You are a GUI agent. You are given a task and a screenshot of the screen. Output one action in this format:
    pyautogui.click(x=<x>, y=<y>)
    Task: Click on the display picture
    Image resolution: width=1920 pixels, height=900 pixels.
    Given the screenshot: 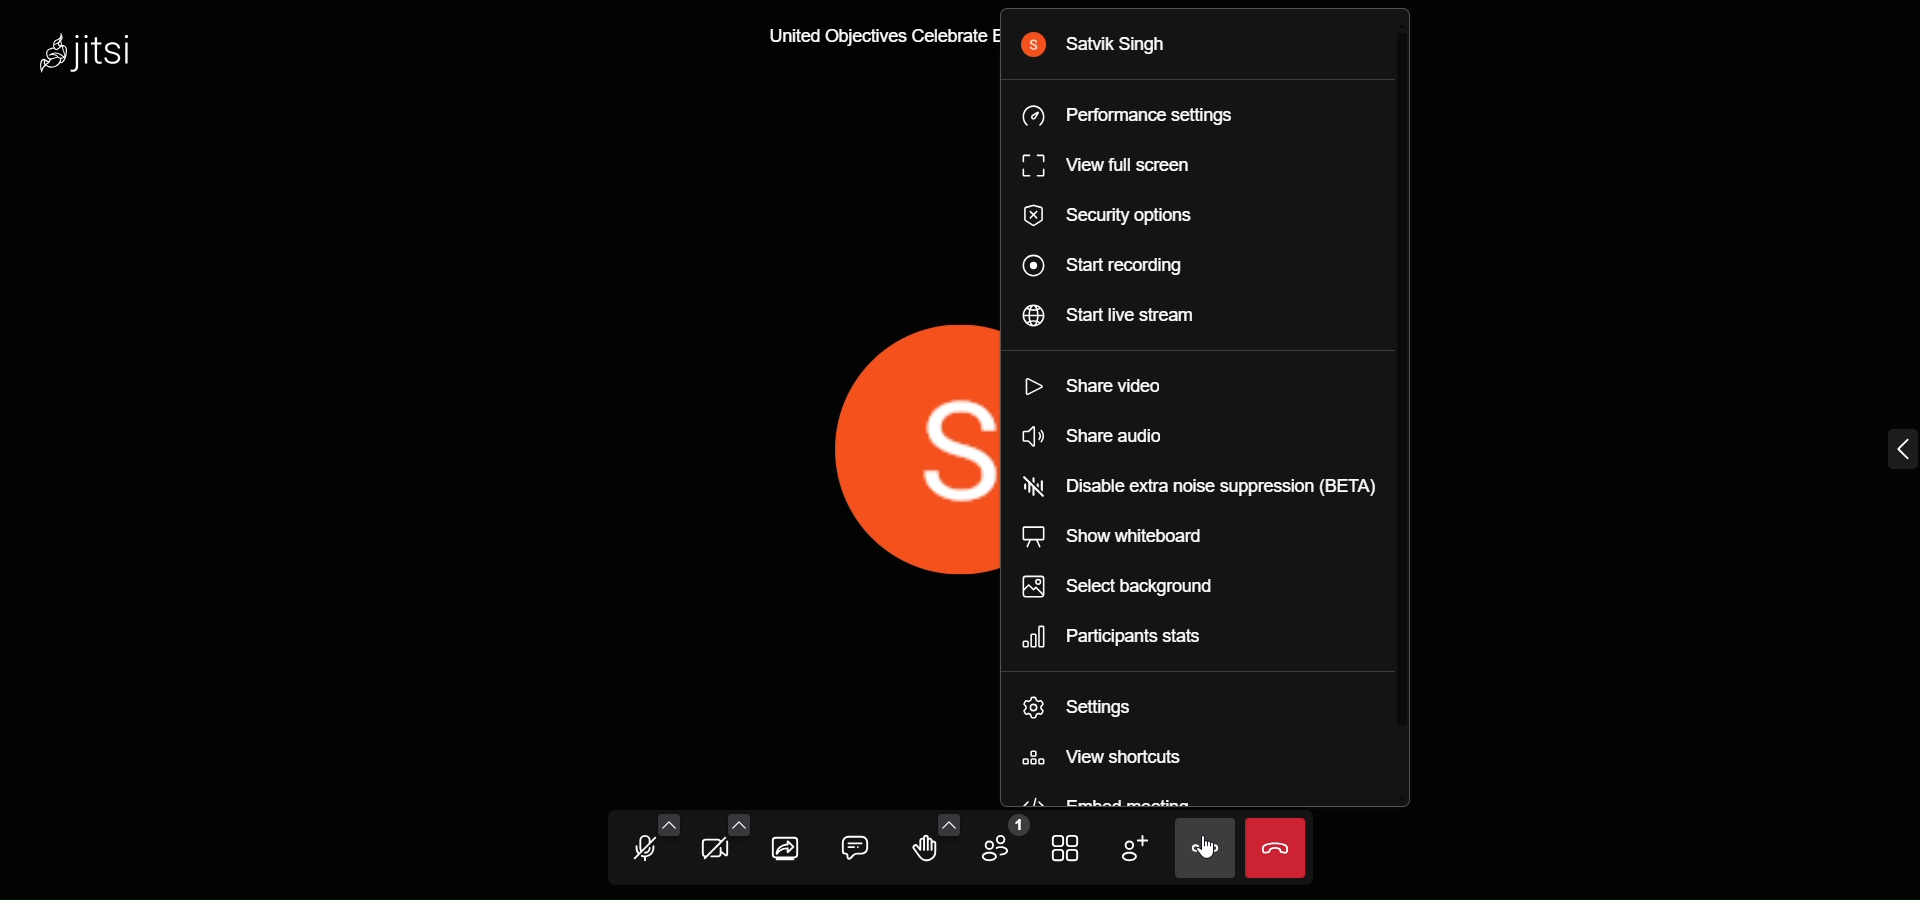 What is the action you would take?
    pyautogui.click(x=912, y=436)
    